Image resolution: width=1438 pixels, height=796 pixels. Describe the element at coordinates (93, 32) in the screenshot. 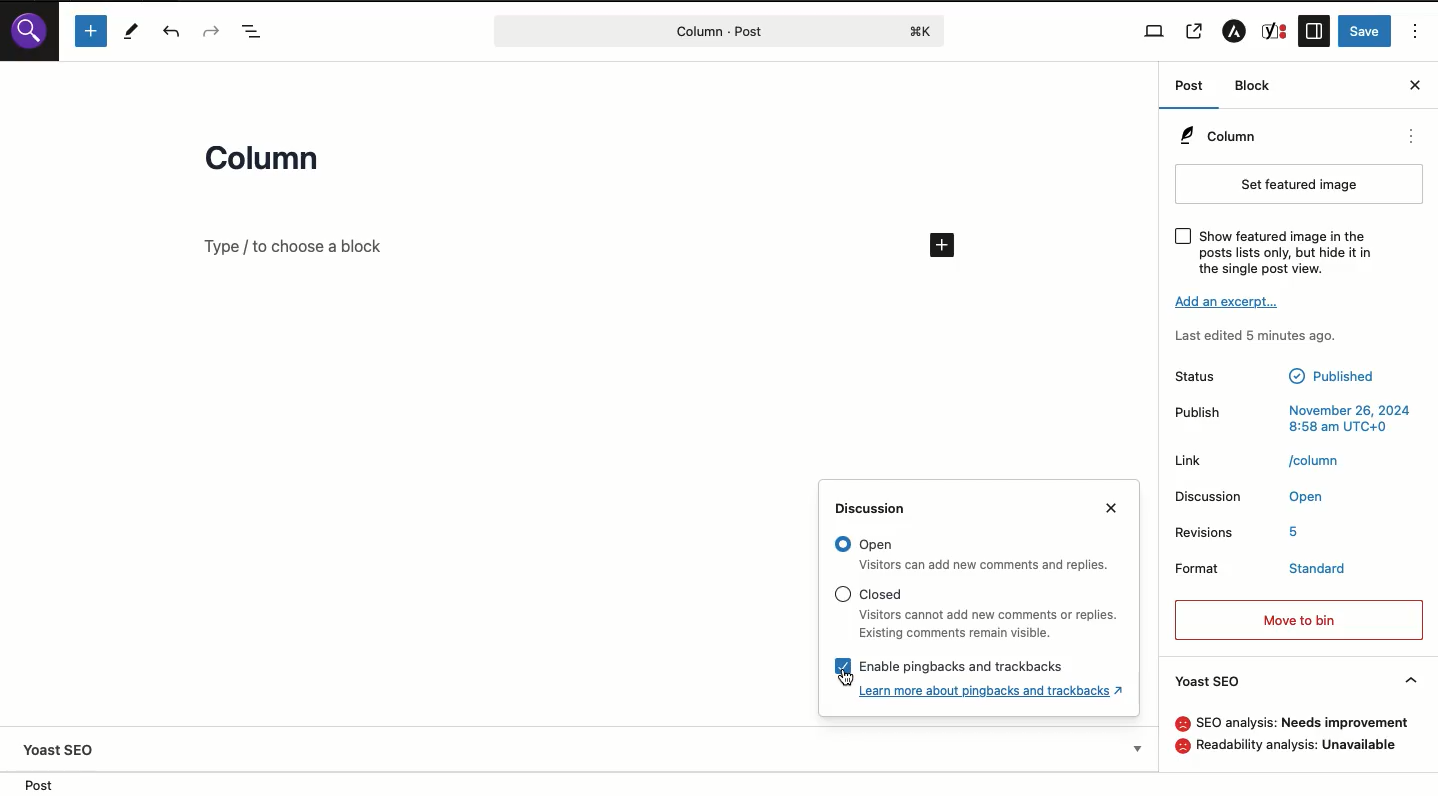

I see `Add new block` at that location.